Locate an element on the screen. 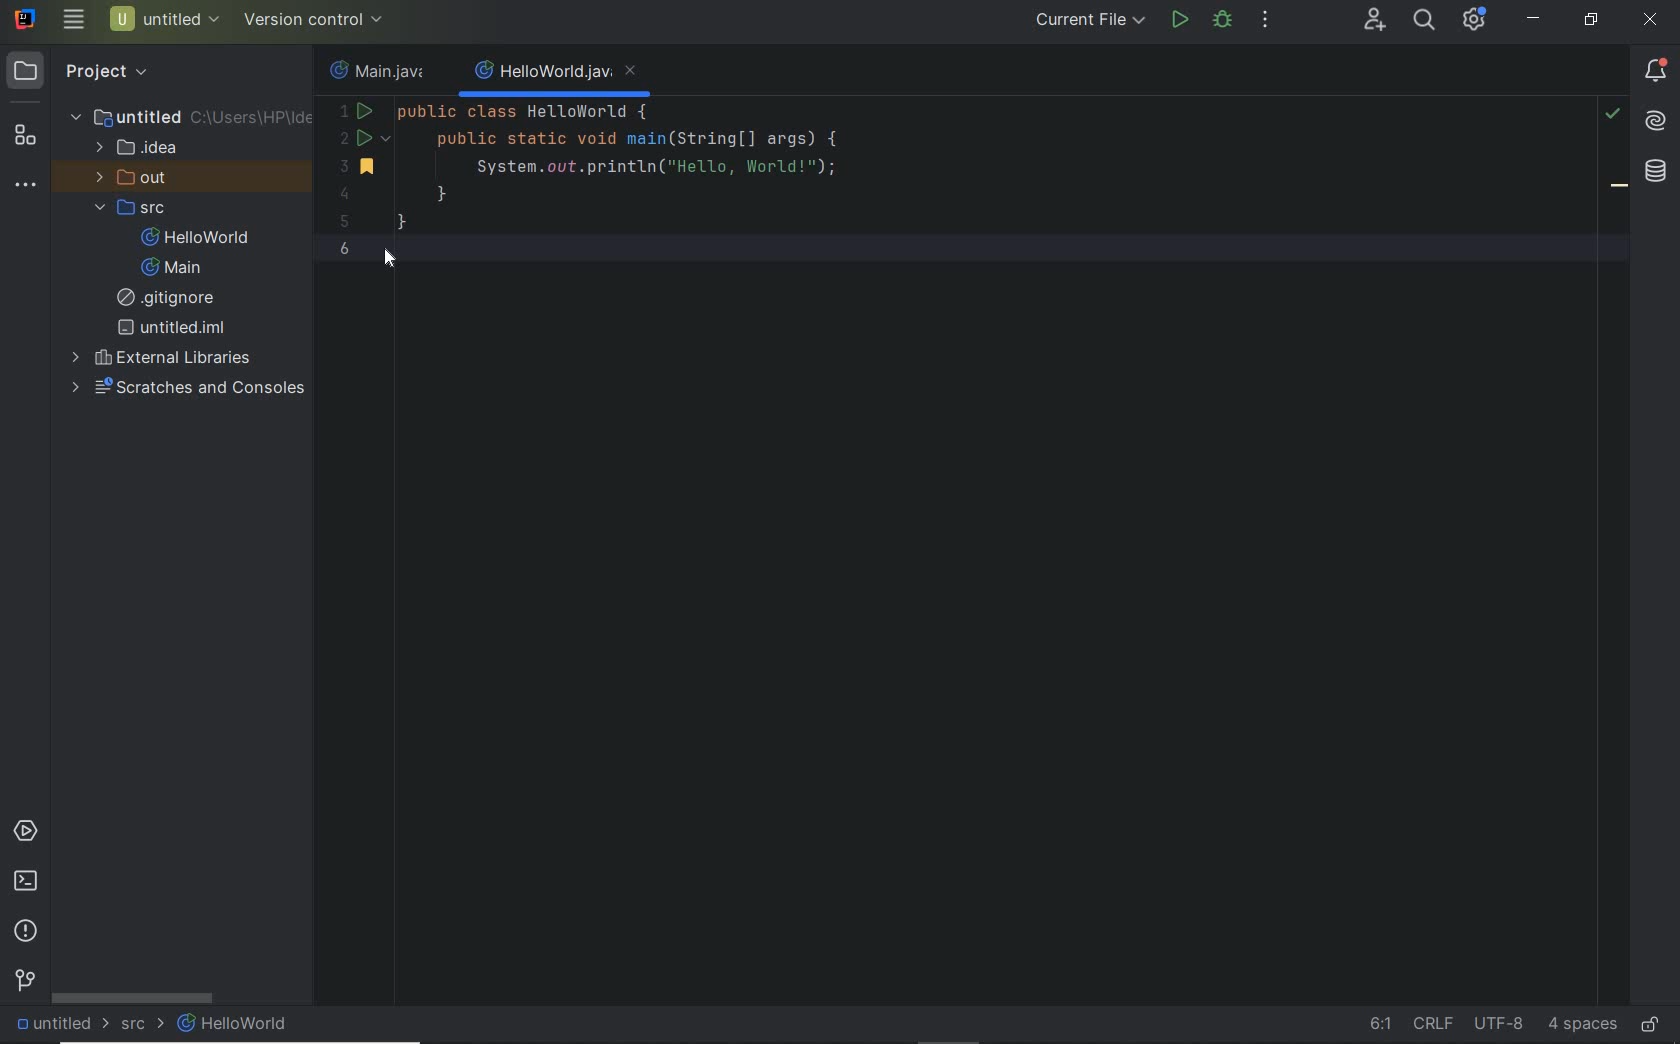 Image resolution: width=1680 pixels, height=1044 pixels. problems is located at coordinates (25, 933).